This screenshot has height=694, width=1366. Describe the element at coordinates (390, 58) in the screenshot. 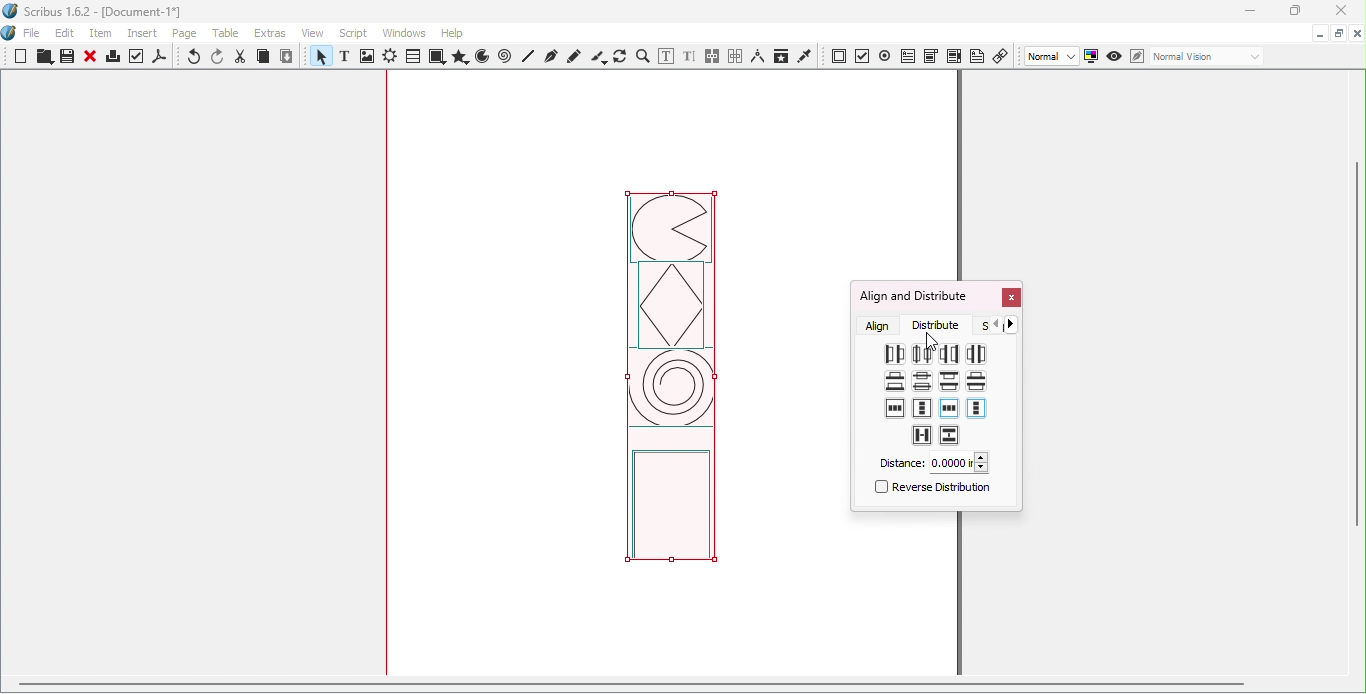

I see `Render frame` at that location.